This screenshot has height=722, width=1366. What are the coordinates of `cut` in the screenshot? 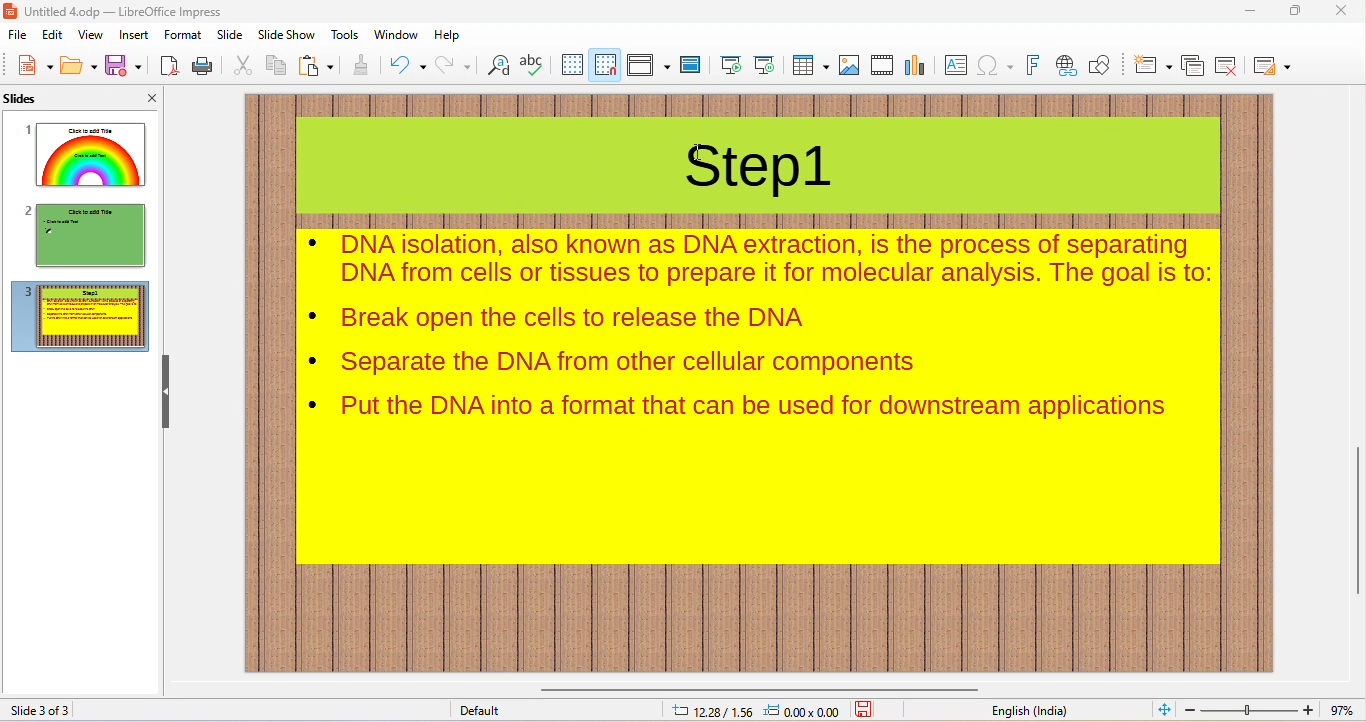 It's located at (244, 65).